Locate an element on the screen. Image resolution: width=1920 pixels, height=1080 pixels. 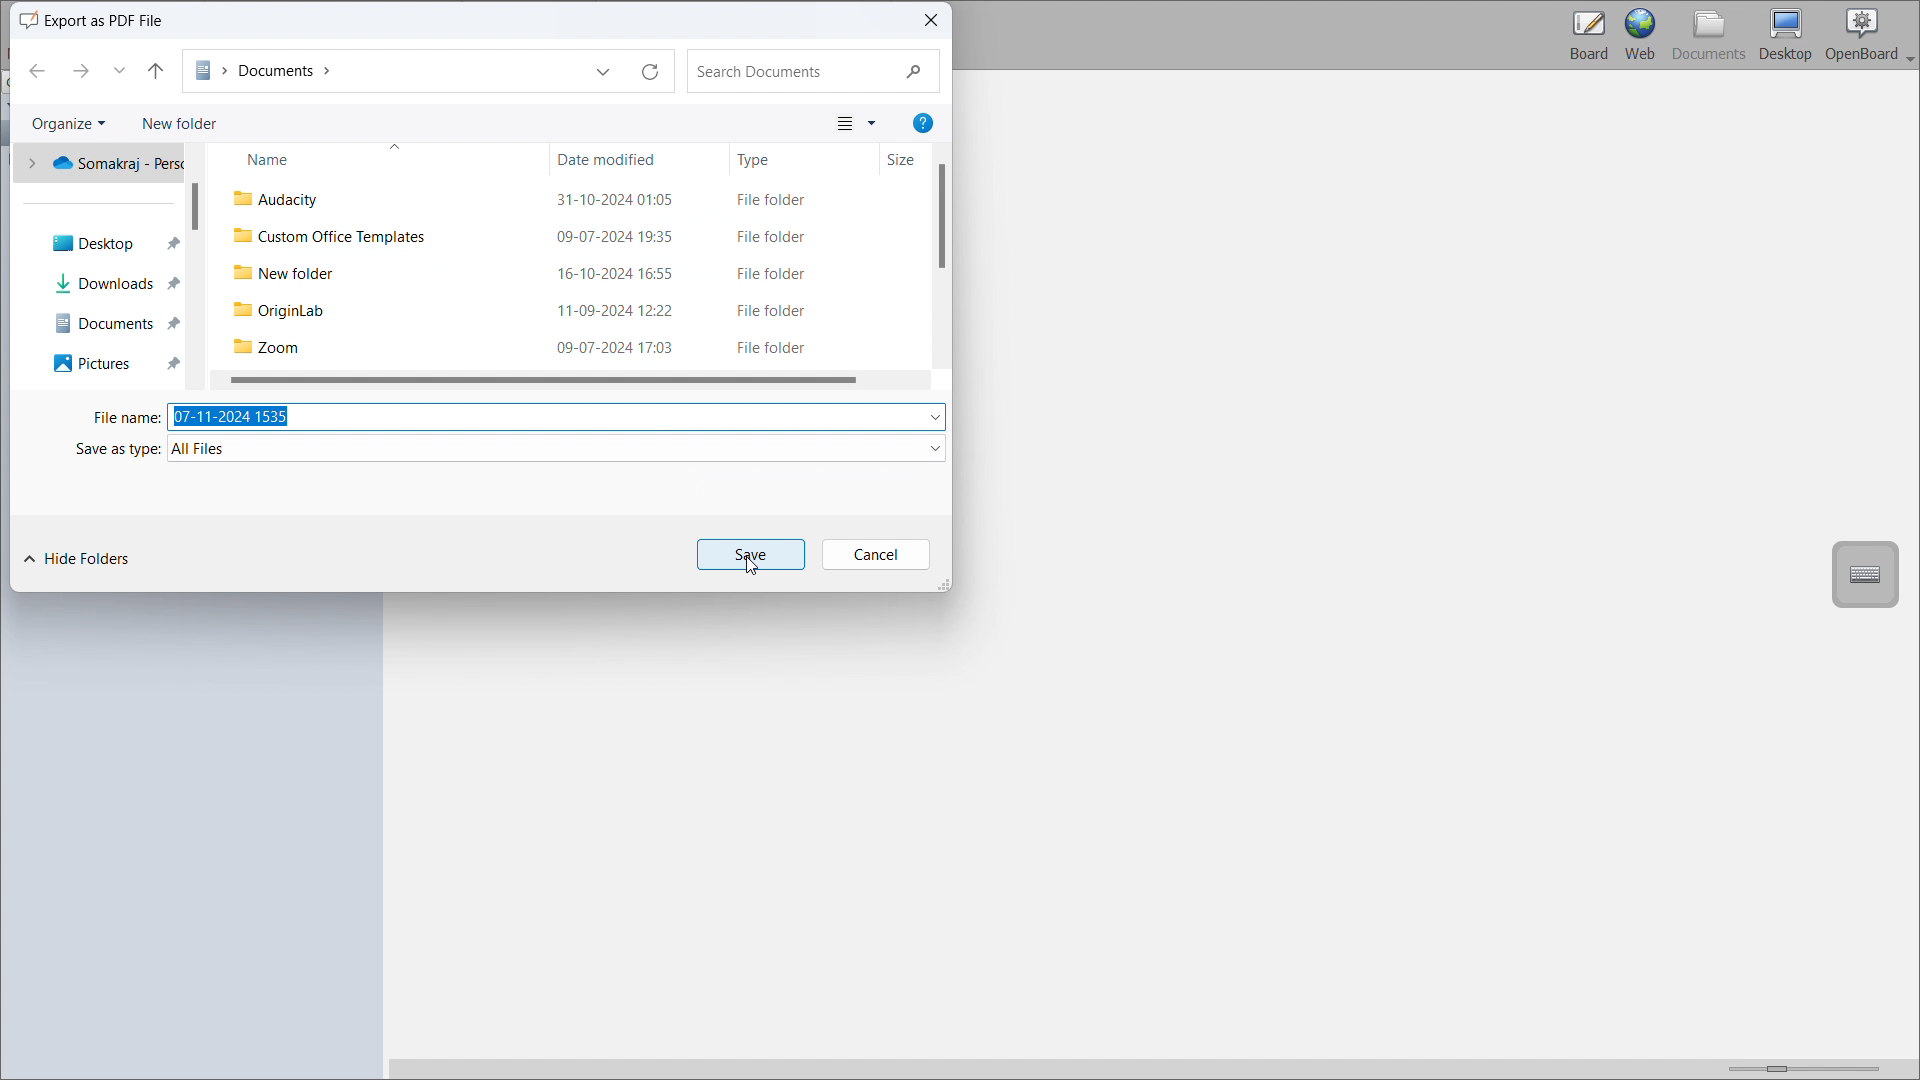
16-10-2024 16:55 is located at coordinates (621, 275).